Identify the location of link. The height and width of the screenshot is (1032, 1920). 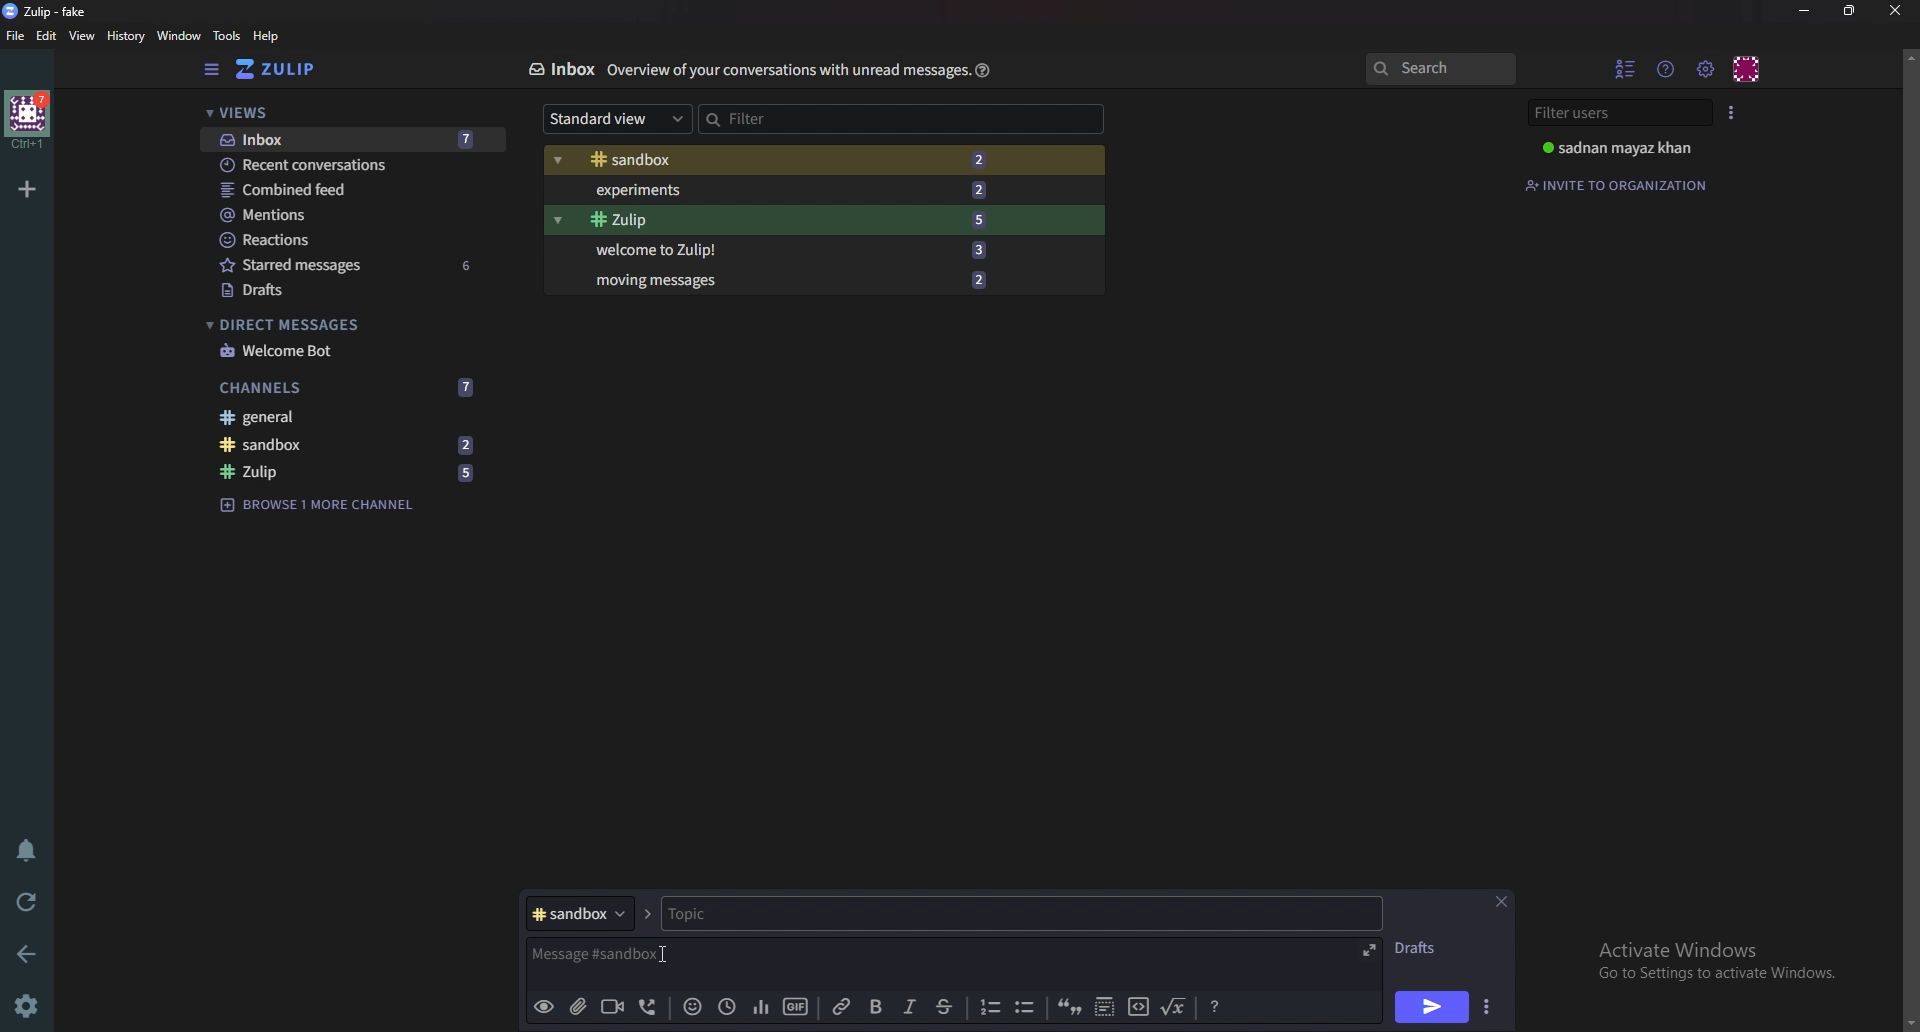
(843, 1007).